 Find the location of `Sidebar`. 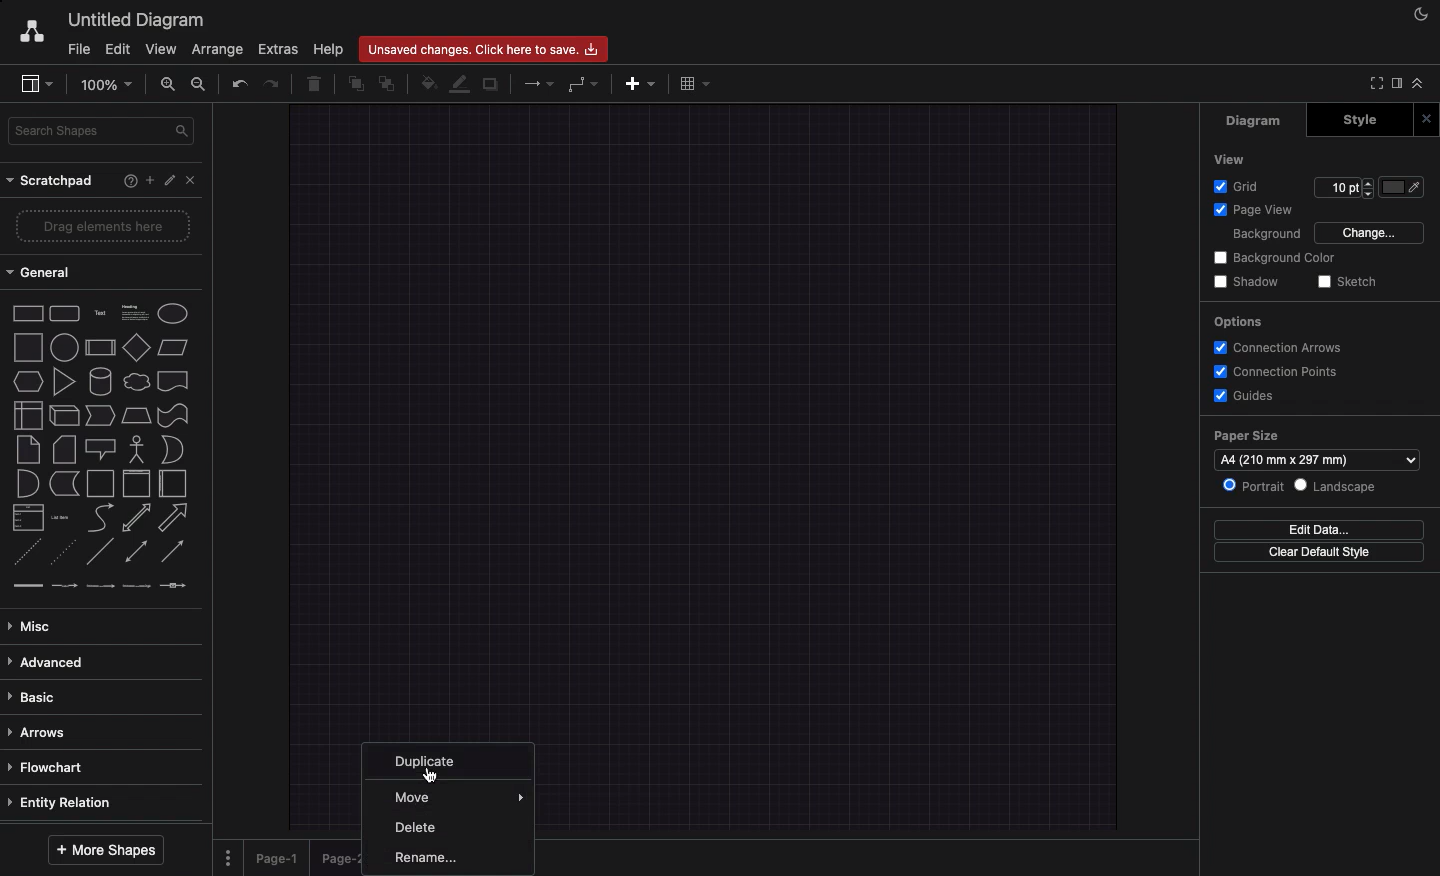

Sidebar is located at coordinates (1395, 83).